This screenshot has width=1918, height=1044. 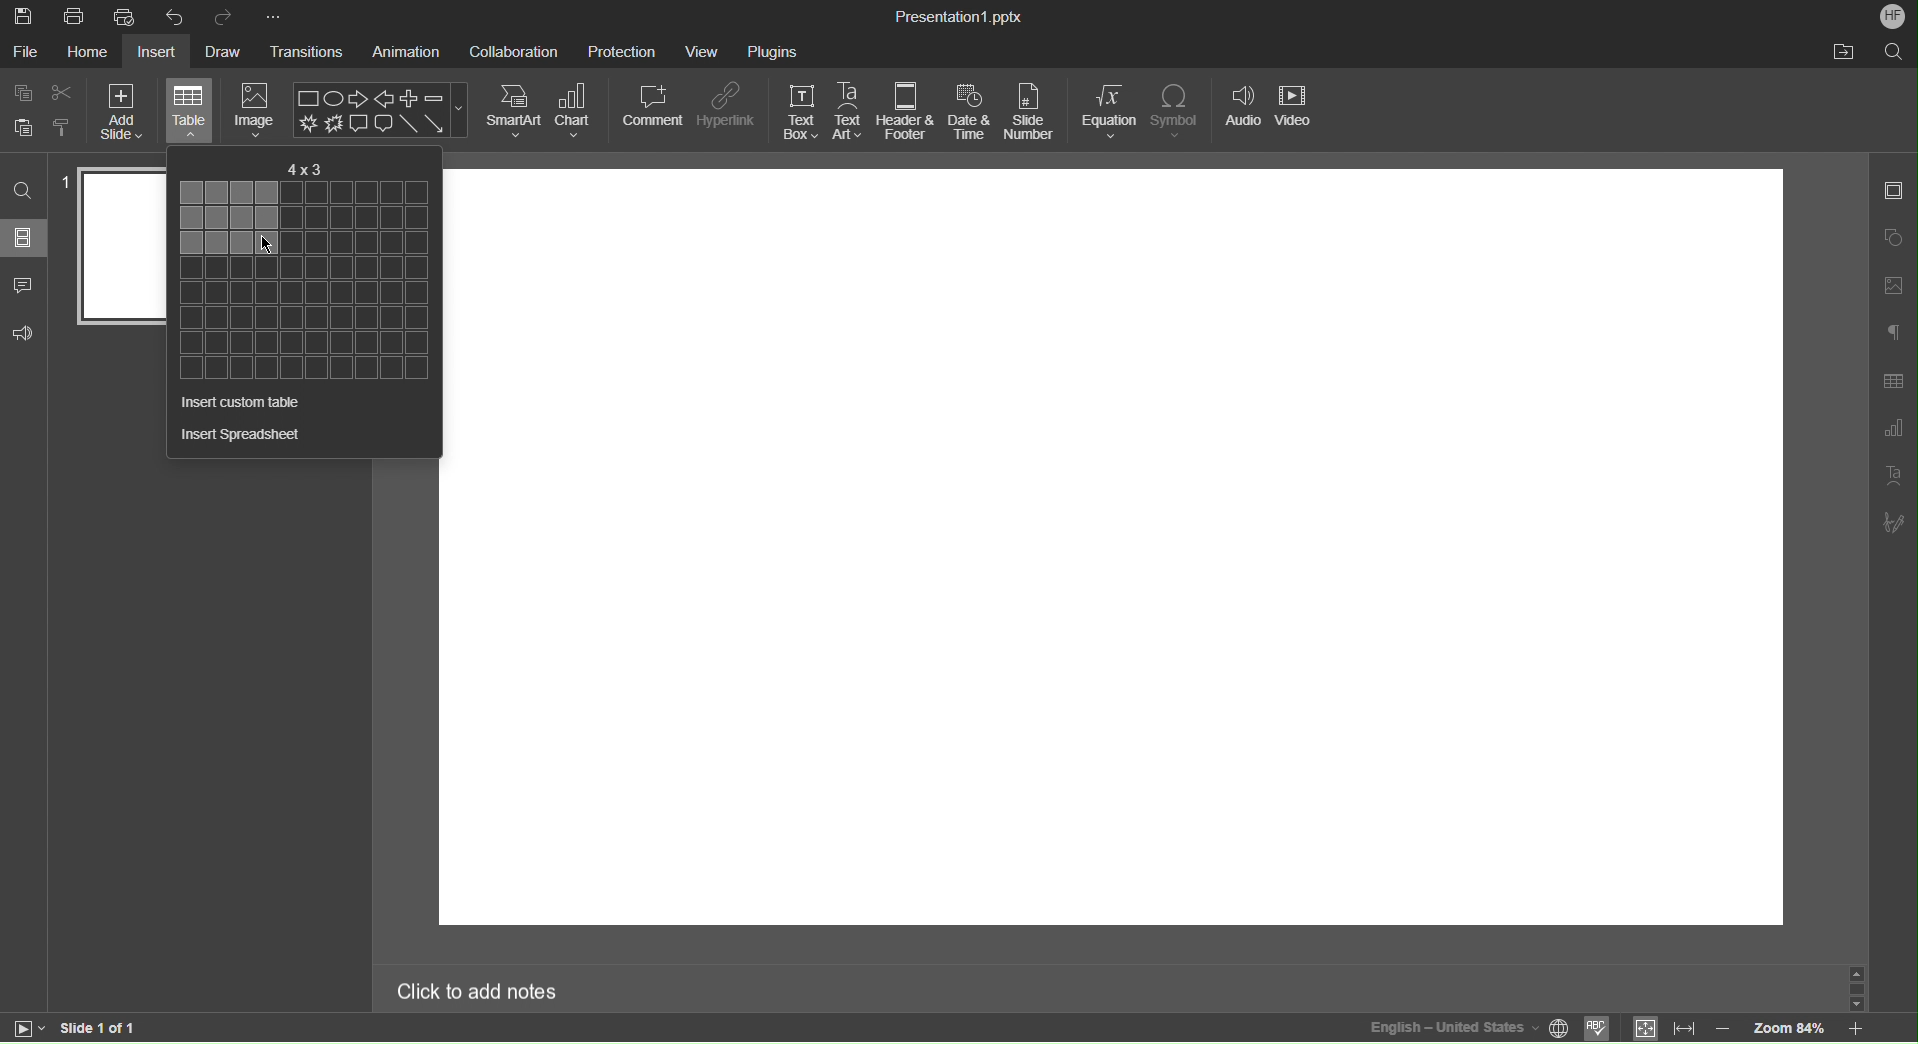 What do you see at coordinates (1893, 430) in the screenshot?
I see `Graph Settings` at bounding box center [1893, 430].